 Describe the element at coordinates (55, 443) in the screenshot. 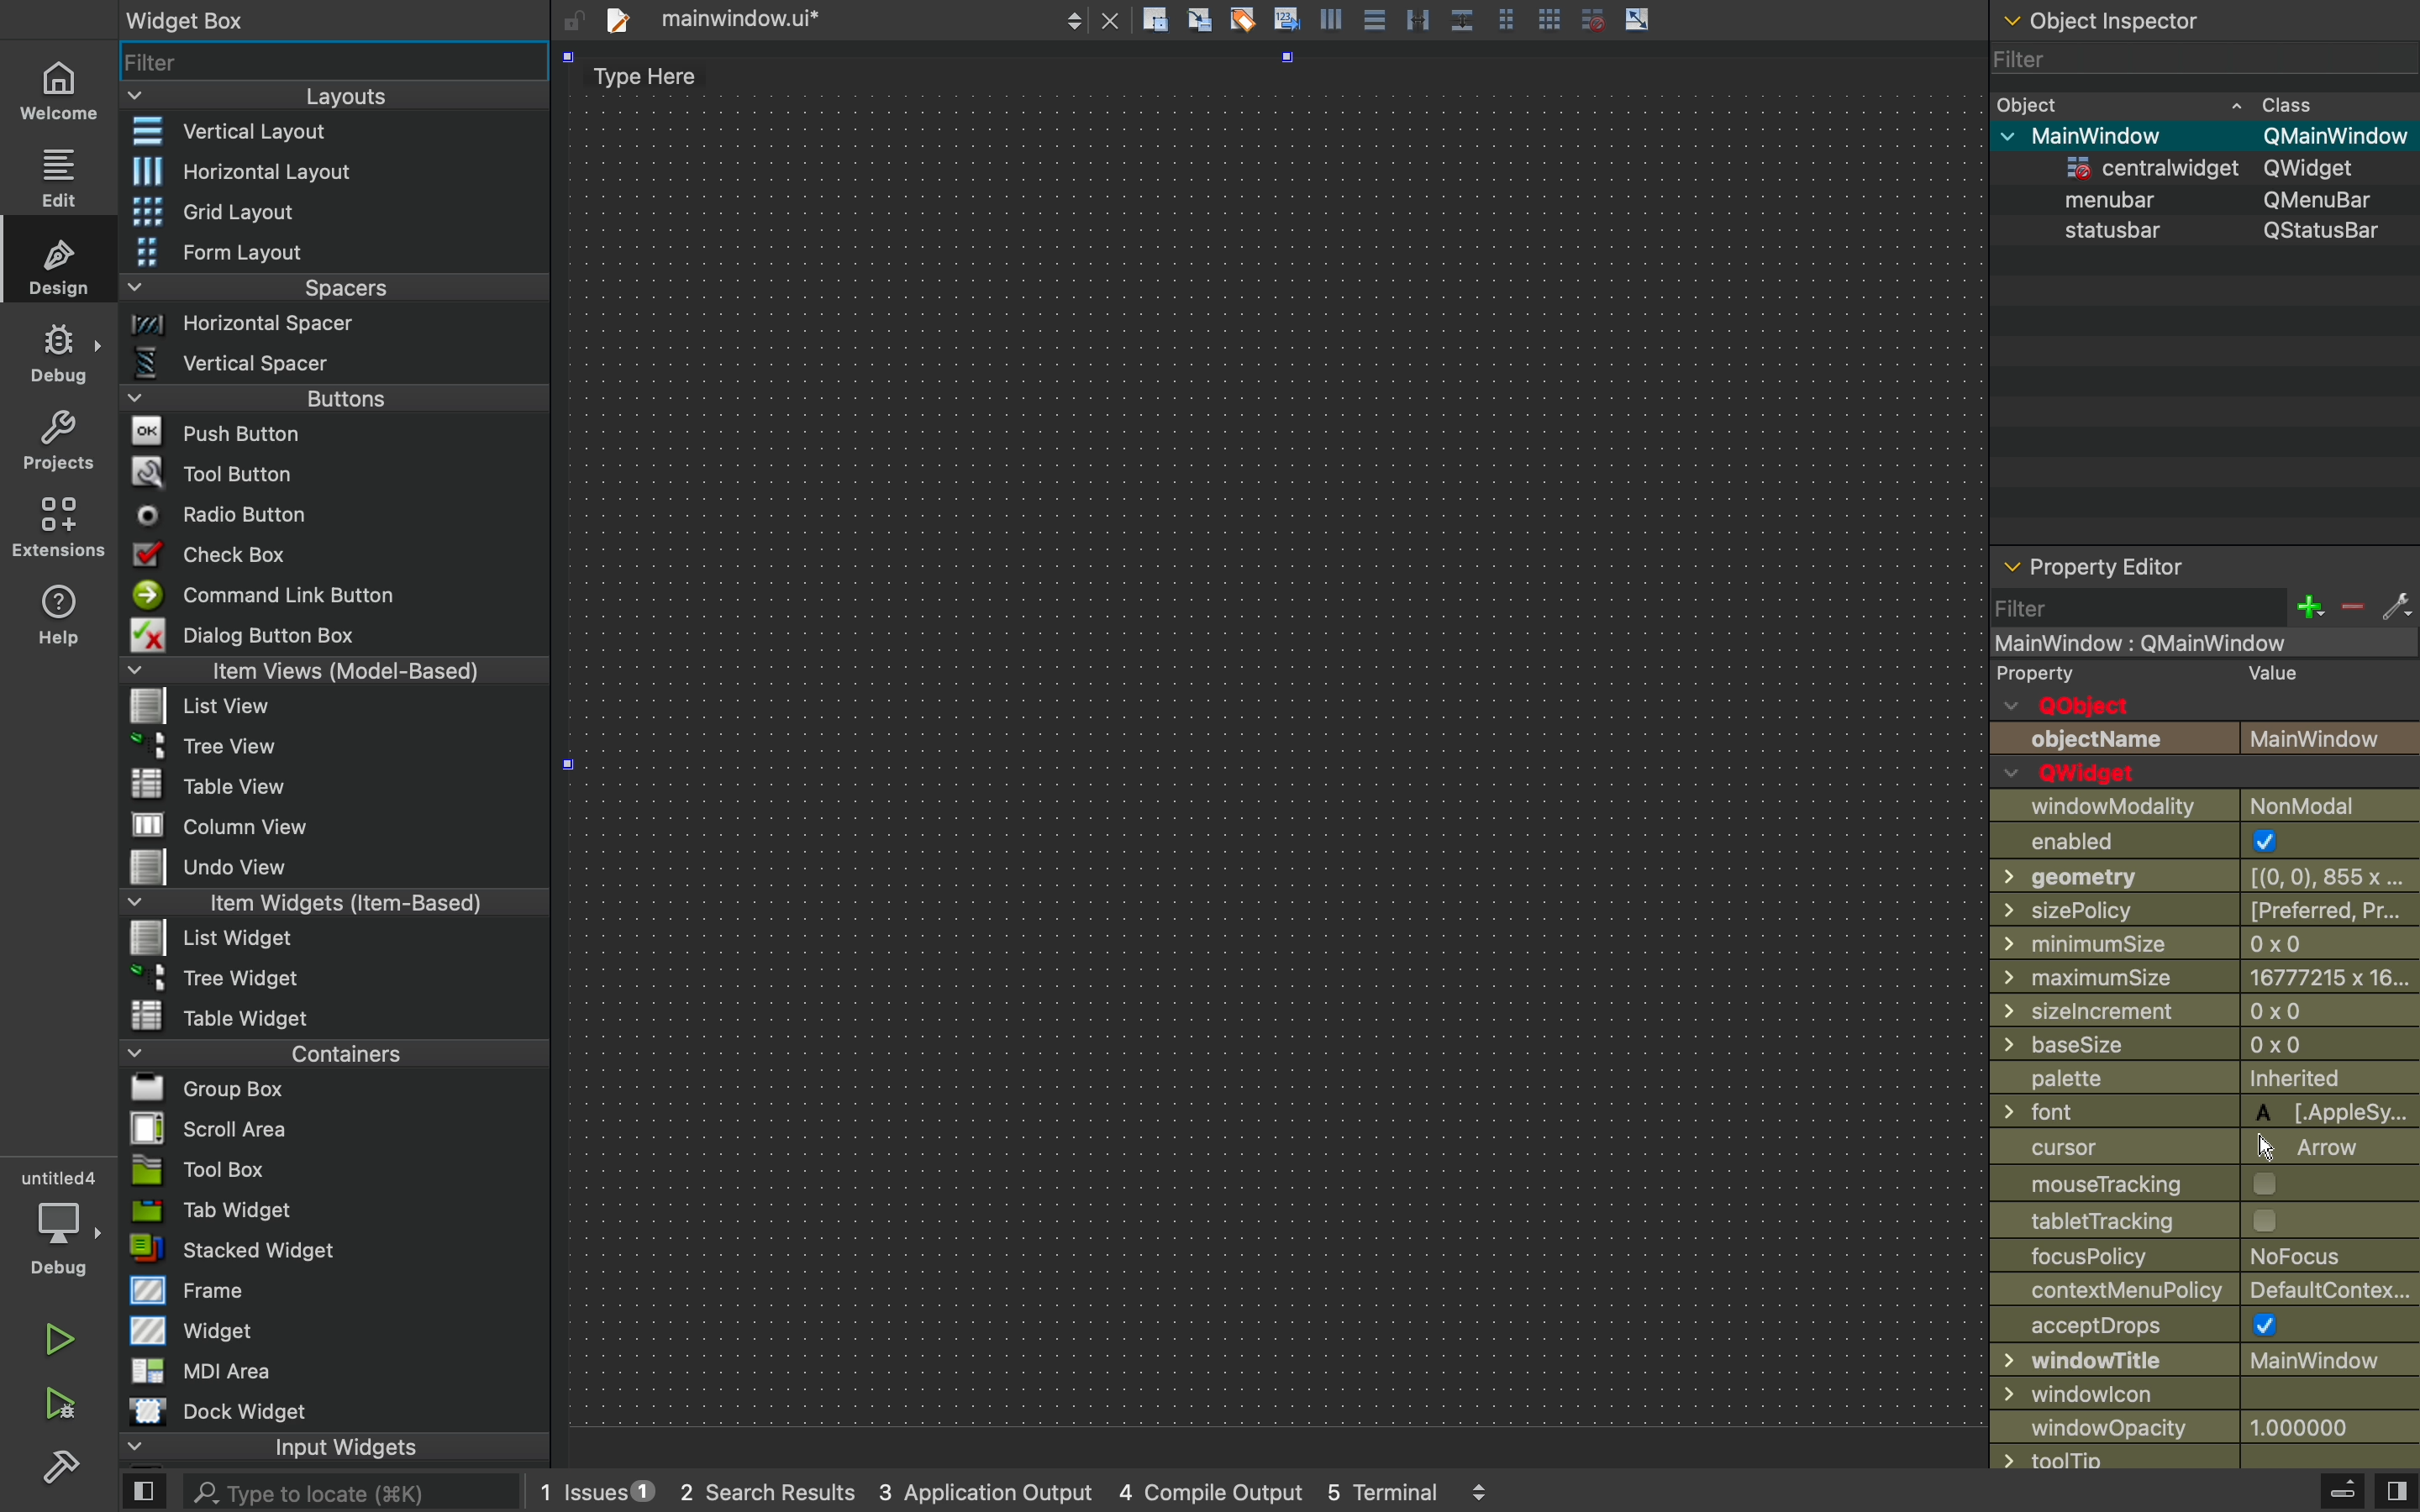

I see `projects` at that location.